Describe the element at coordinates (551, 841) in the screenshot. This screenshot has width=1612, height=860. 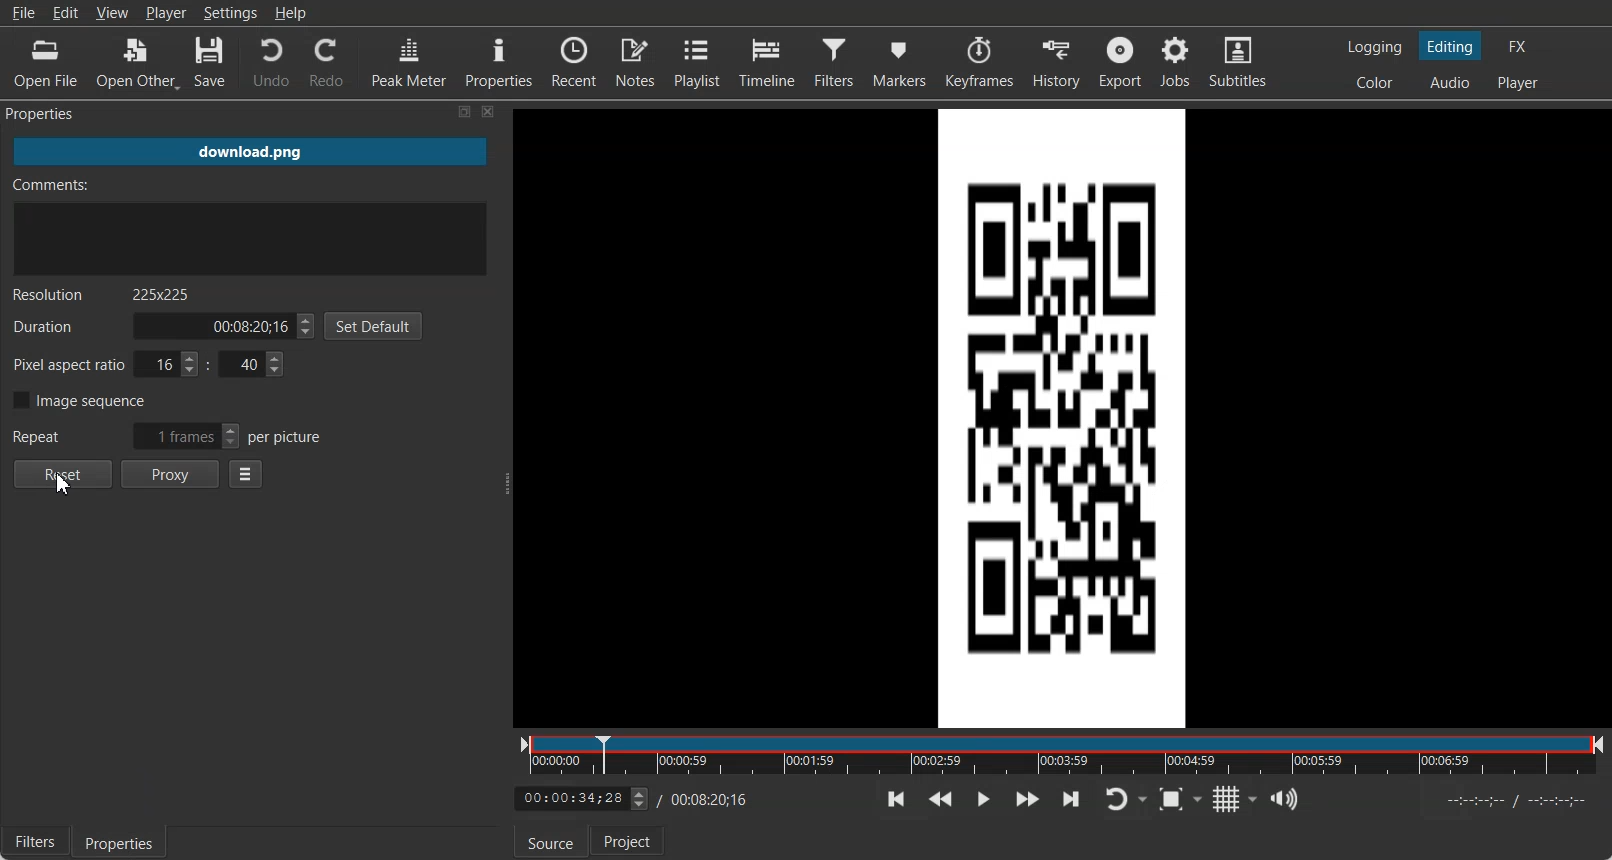
I see `Source` at that location.